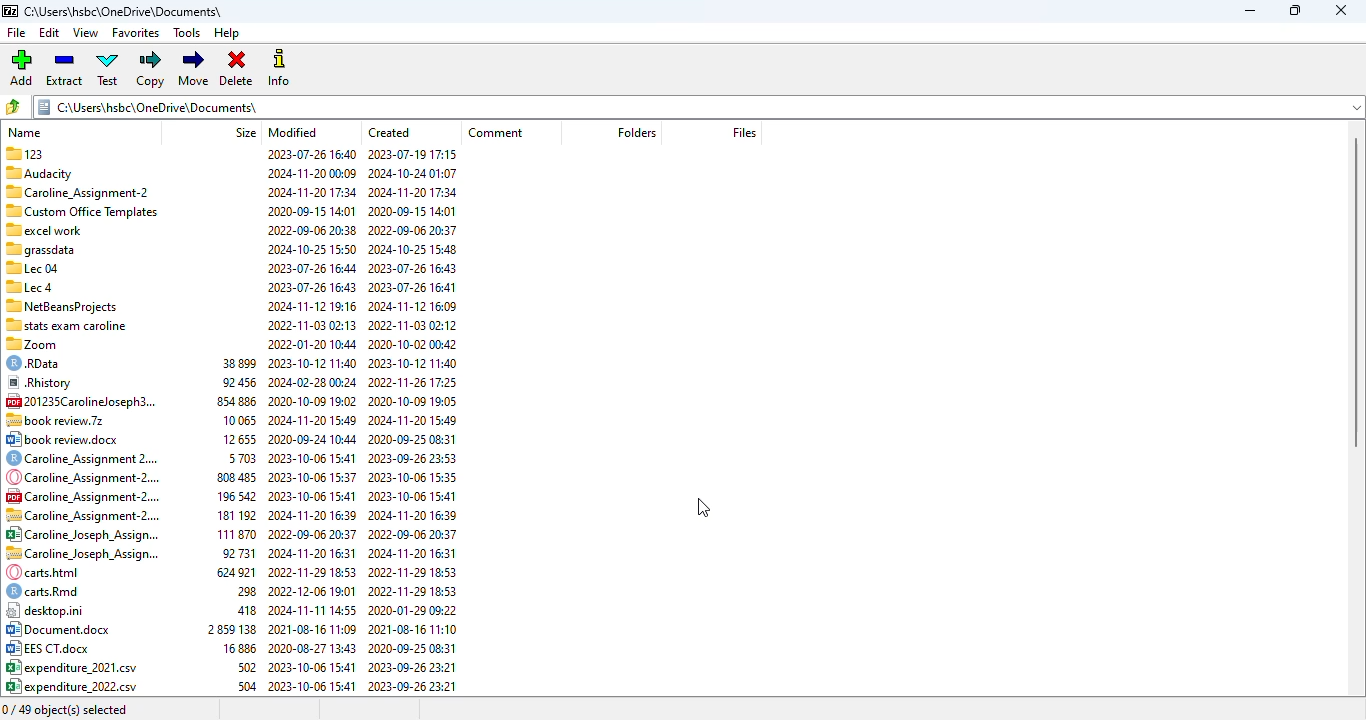 This screenshot has height=720, width=1366. I want to click on folder, so click(696, 107).